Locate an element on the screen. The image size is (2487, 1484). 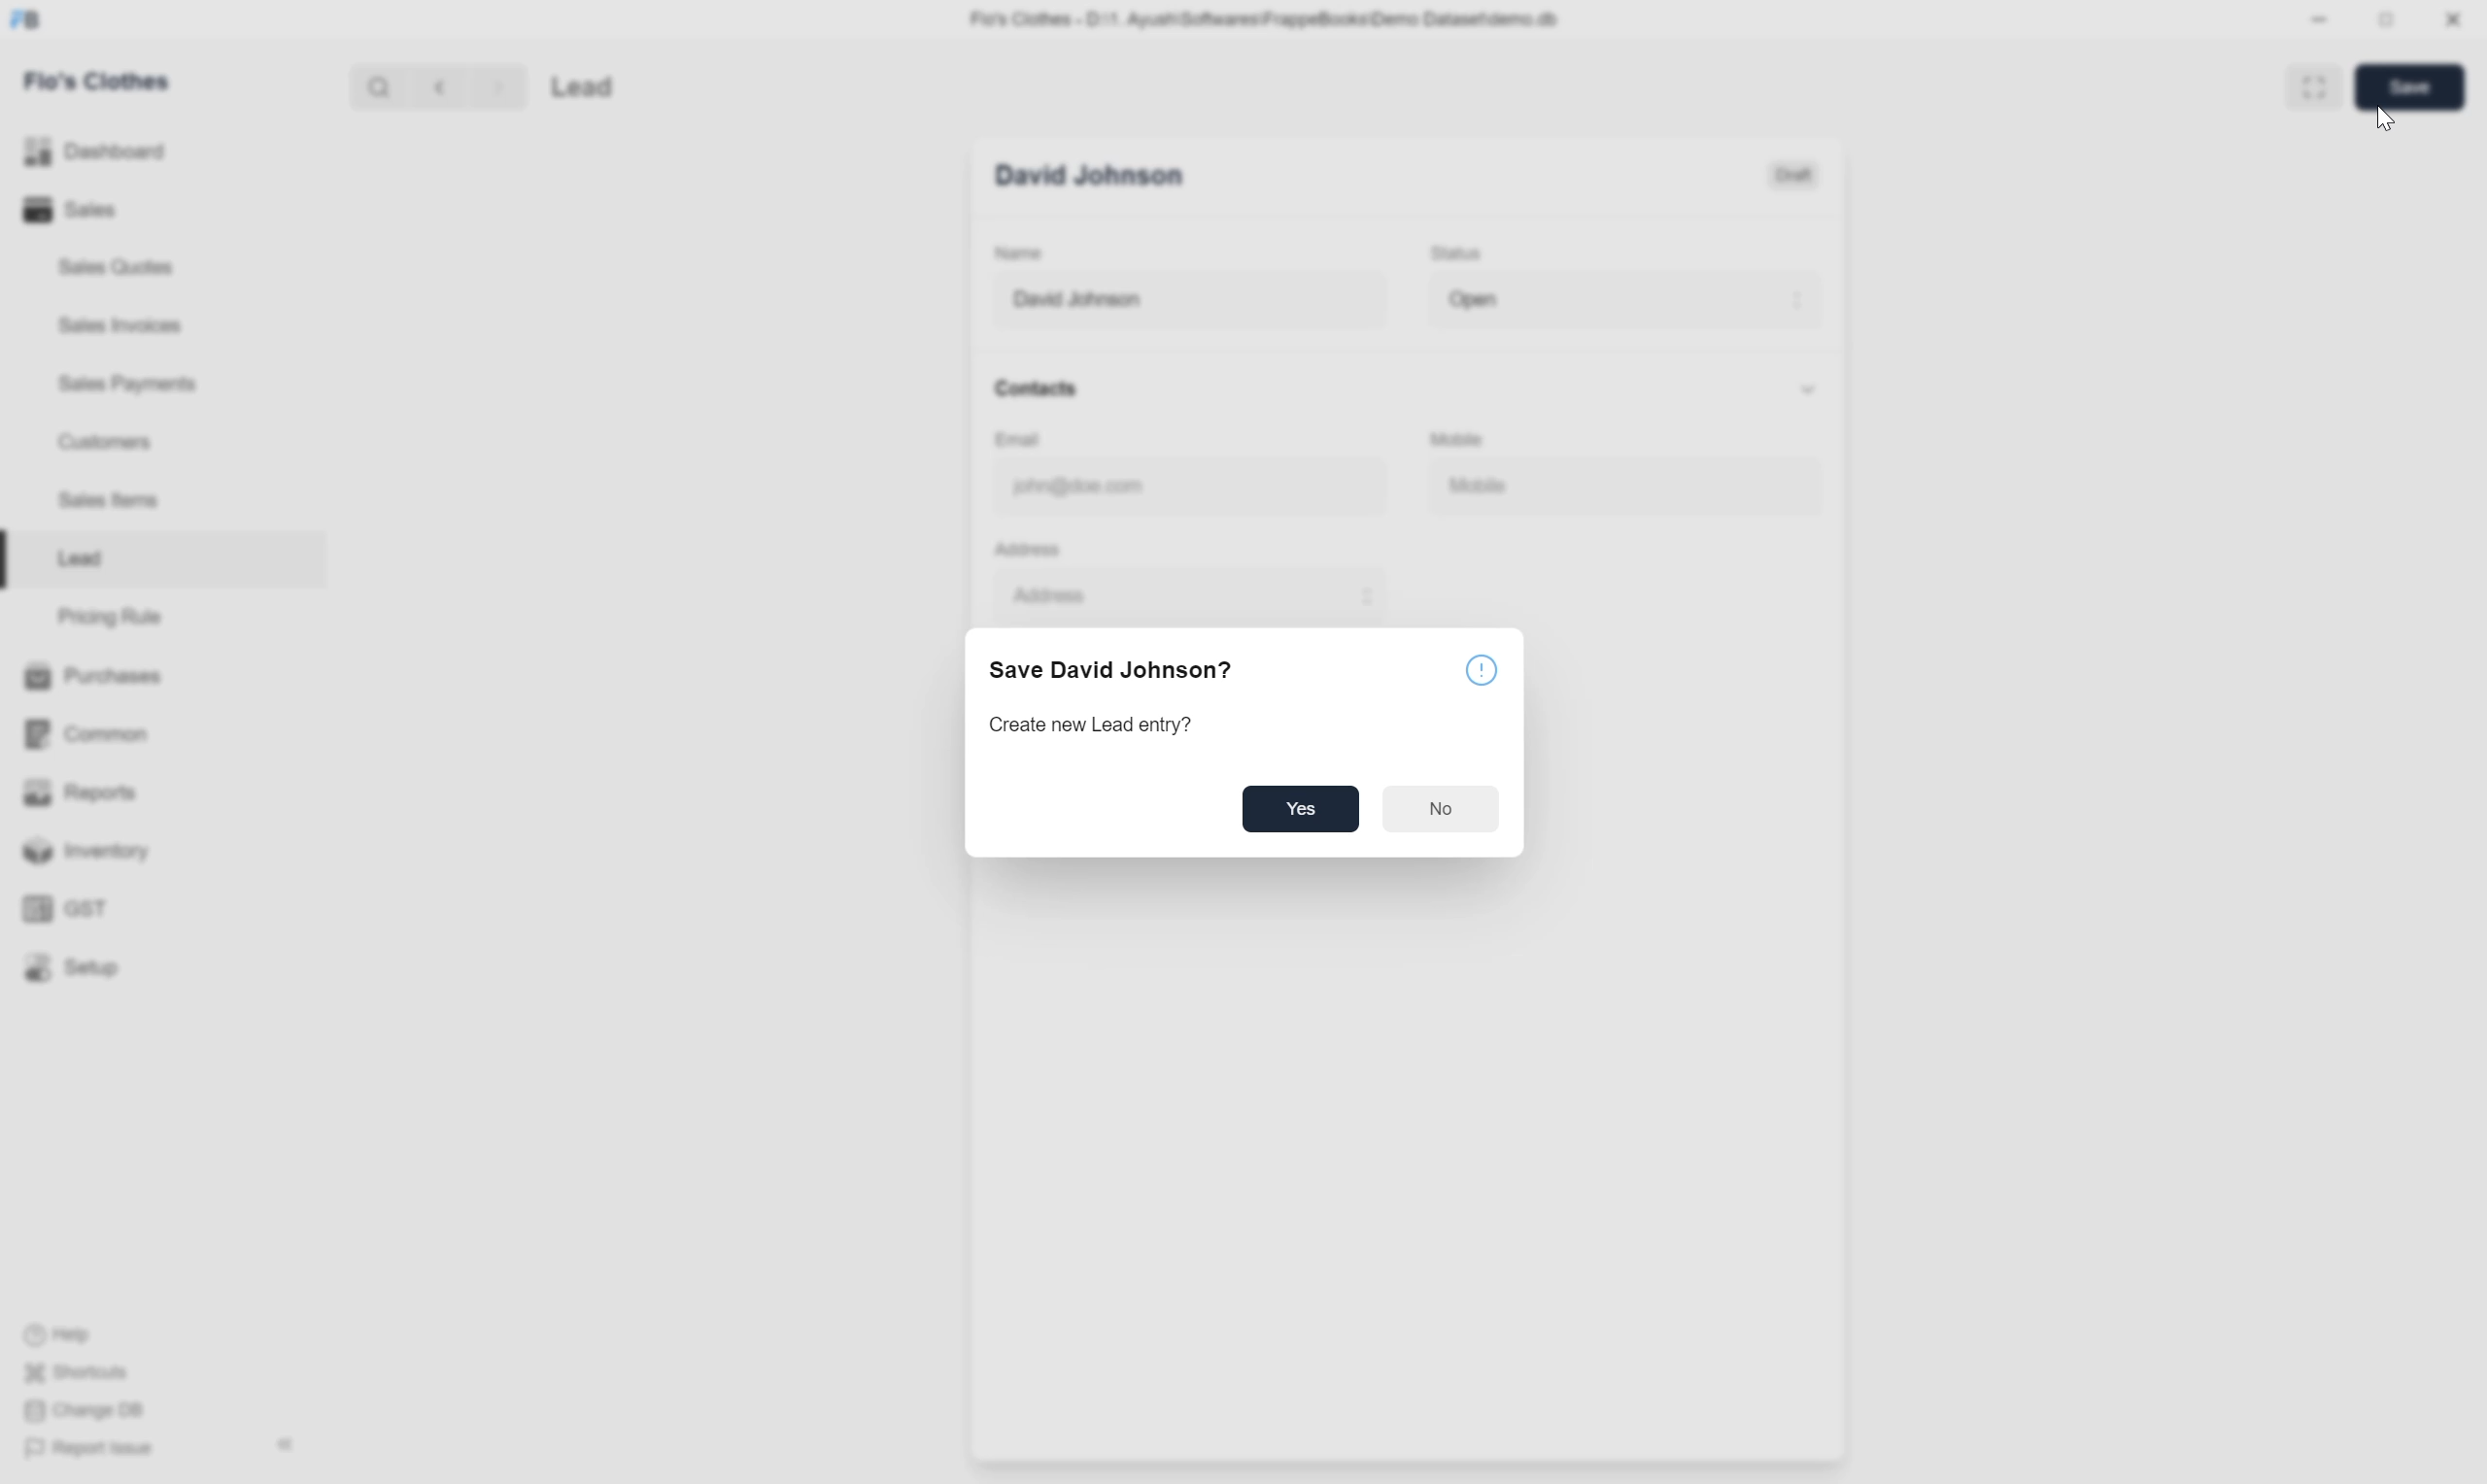
close down is located at coordinates (2388, 18).